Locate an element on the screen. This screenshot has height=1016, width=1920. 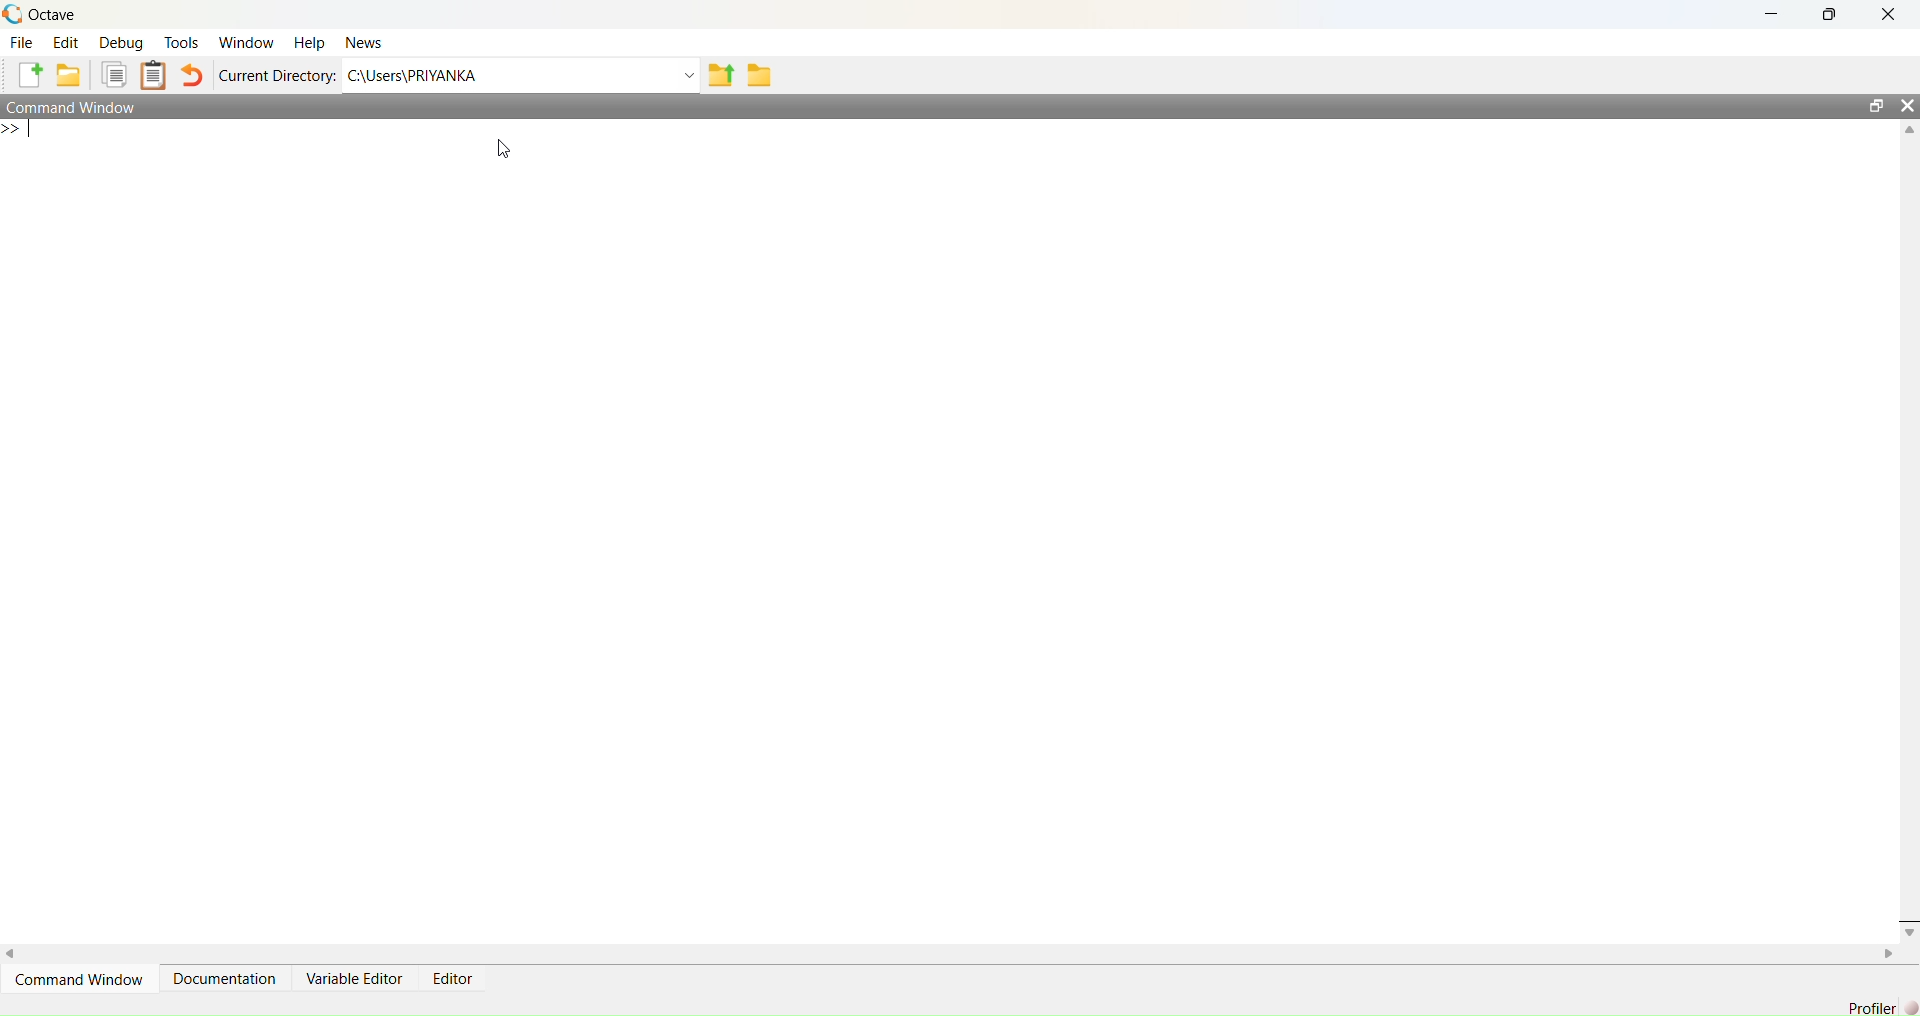
Right is located at coordinates (1891, 954).